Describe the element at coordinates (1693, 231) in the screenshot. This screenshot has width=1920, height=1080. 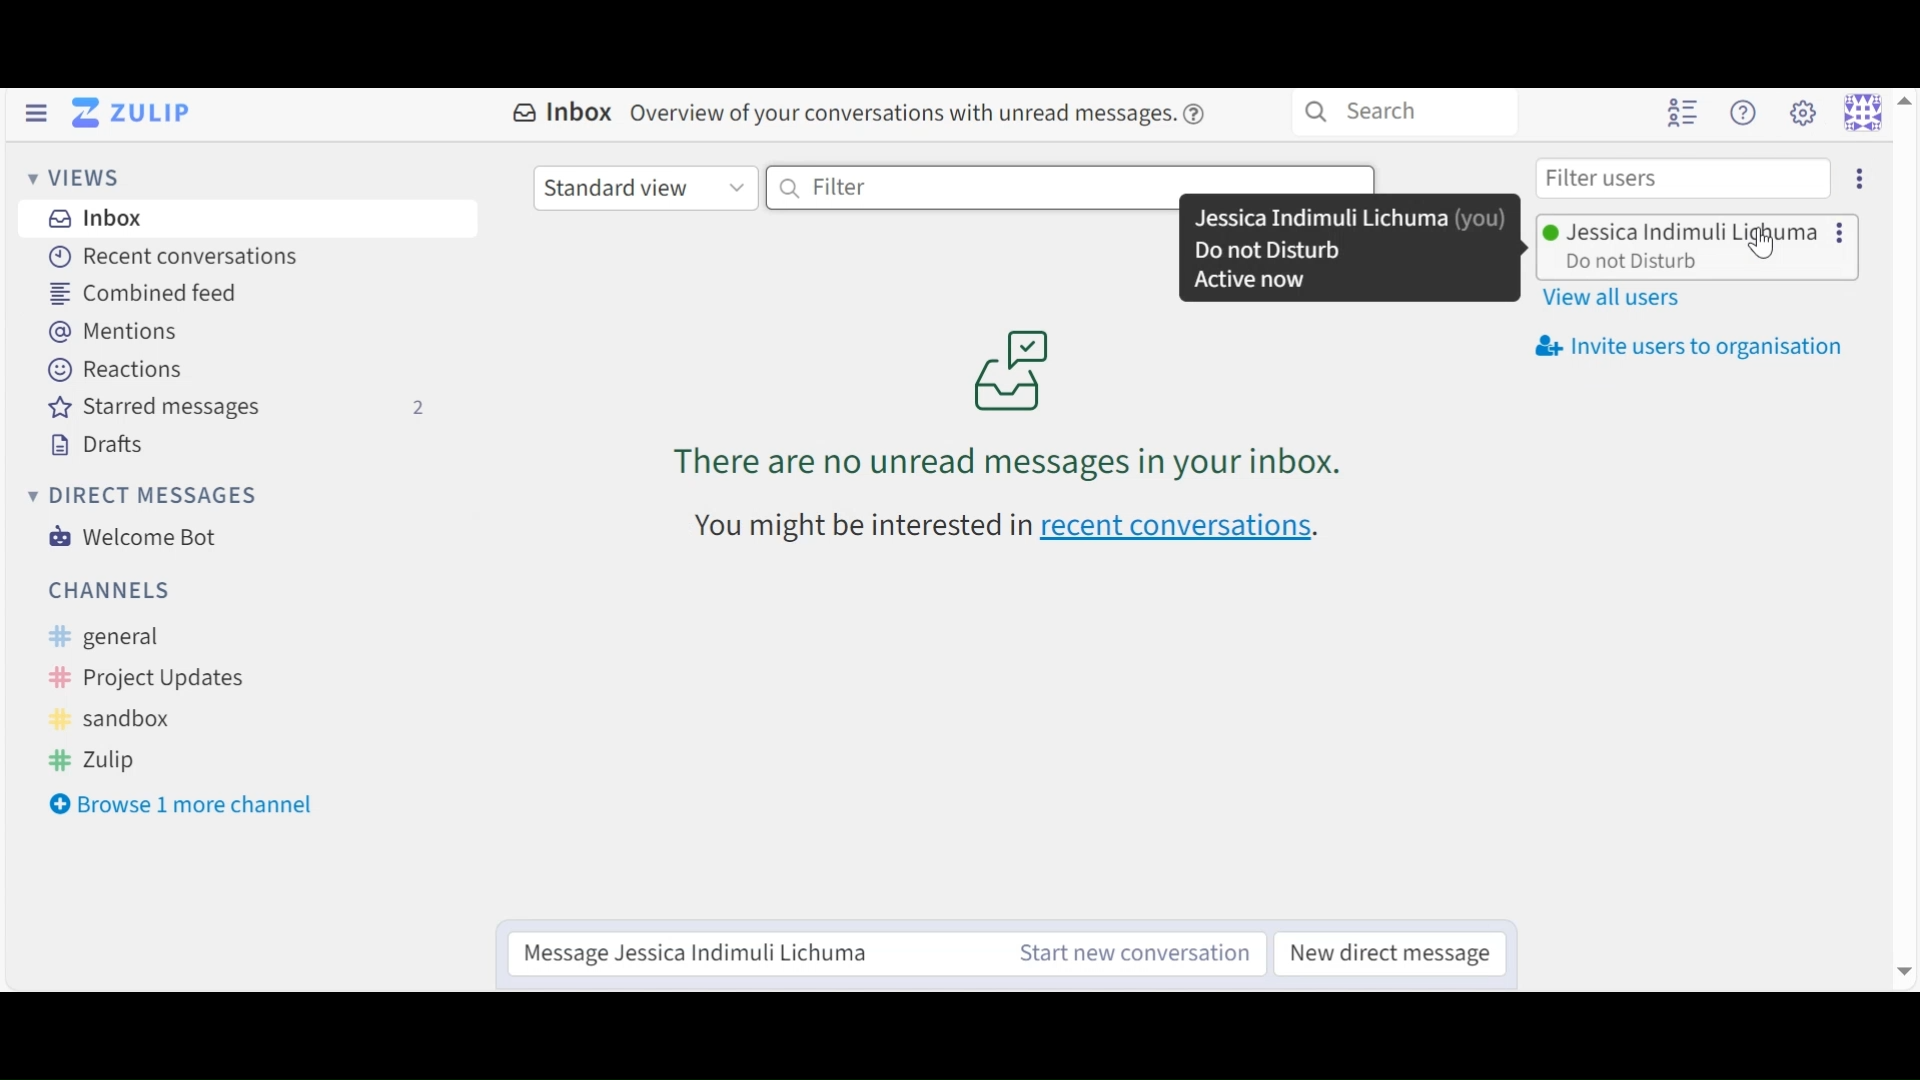
I see `Username` at that location.